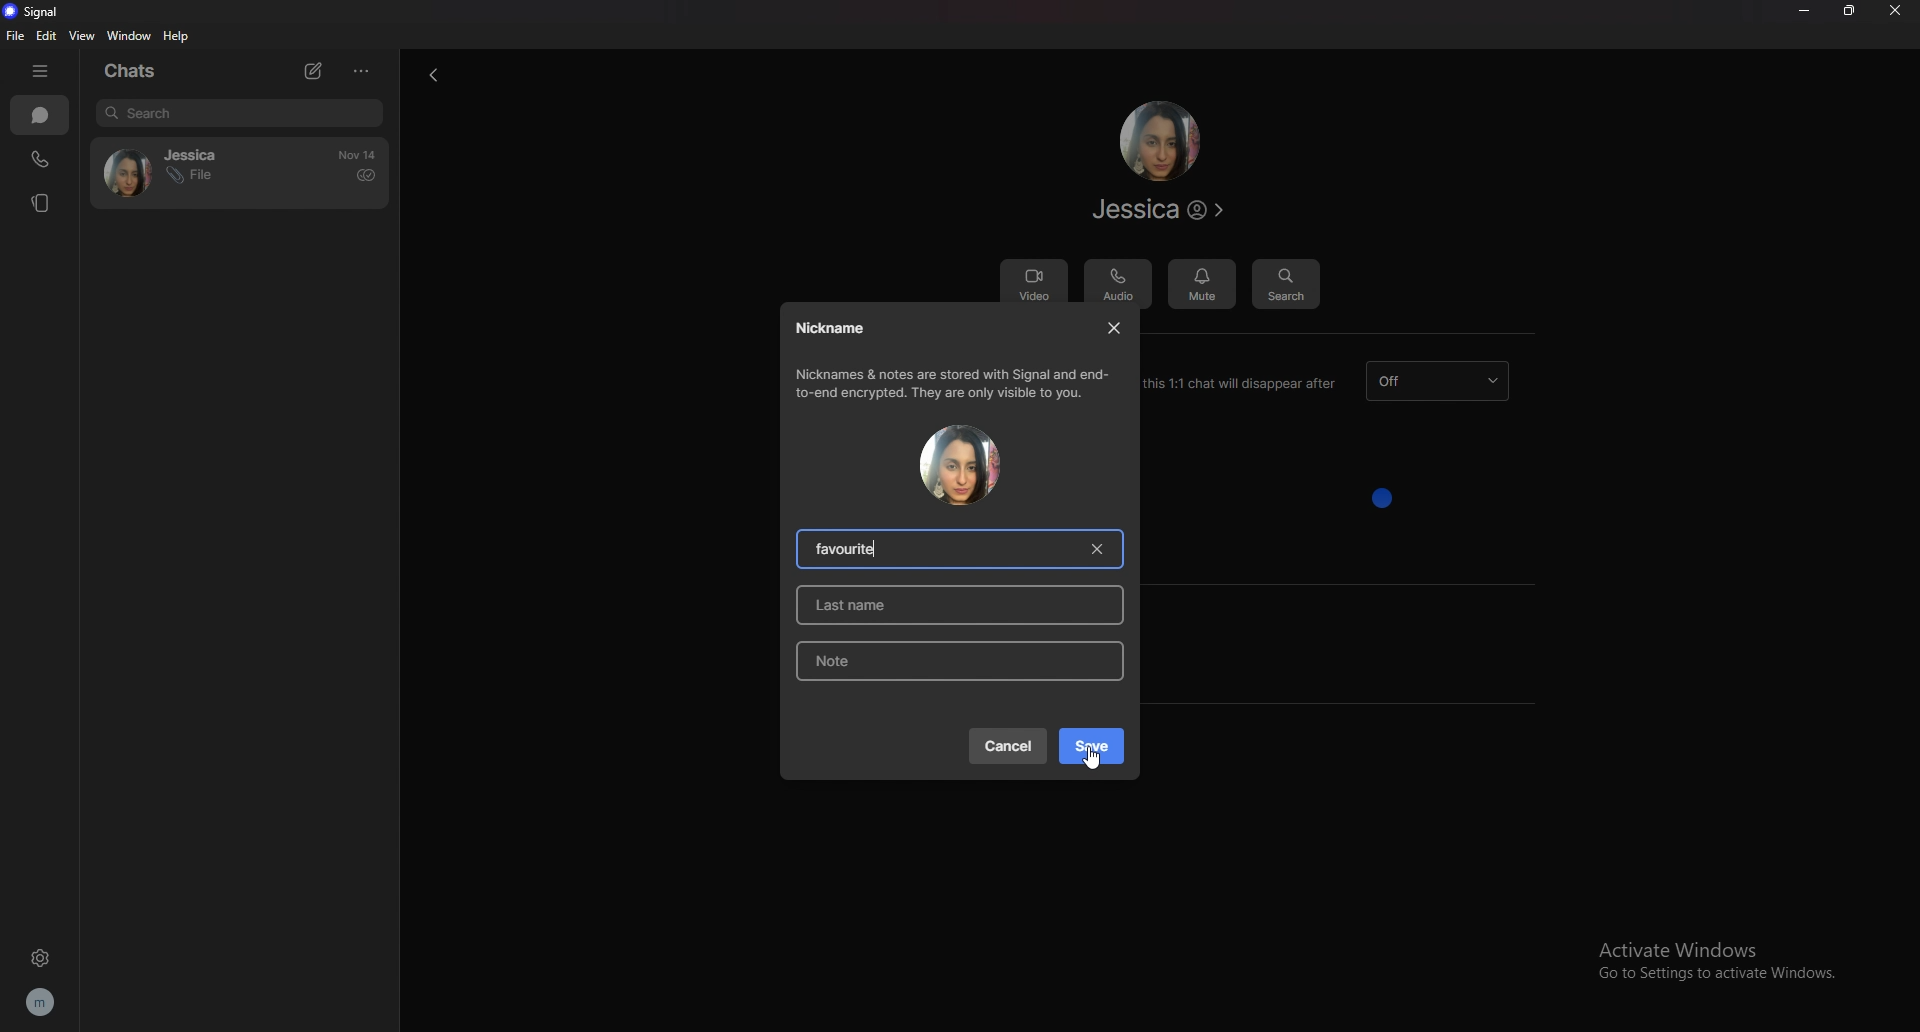 The image size is (1920, 1032). I want to click on settings, so click(43, 955).